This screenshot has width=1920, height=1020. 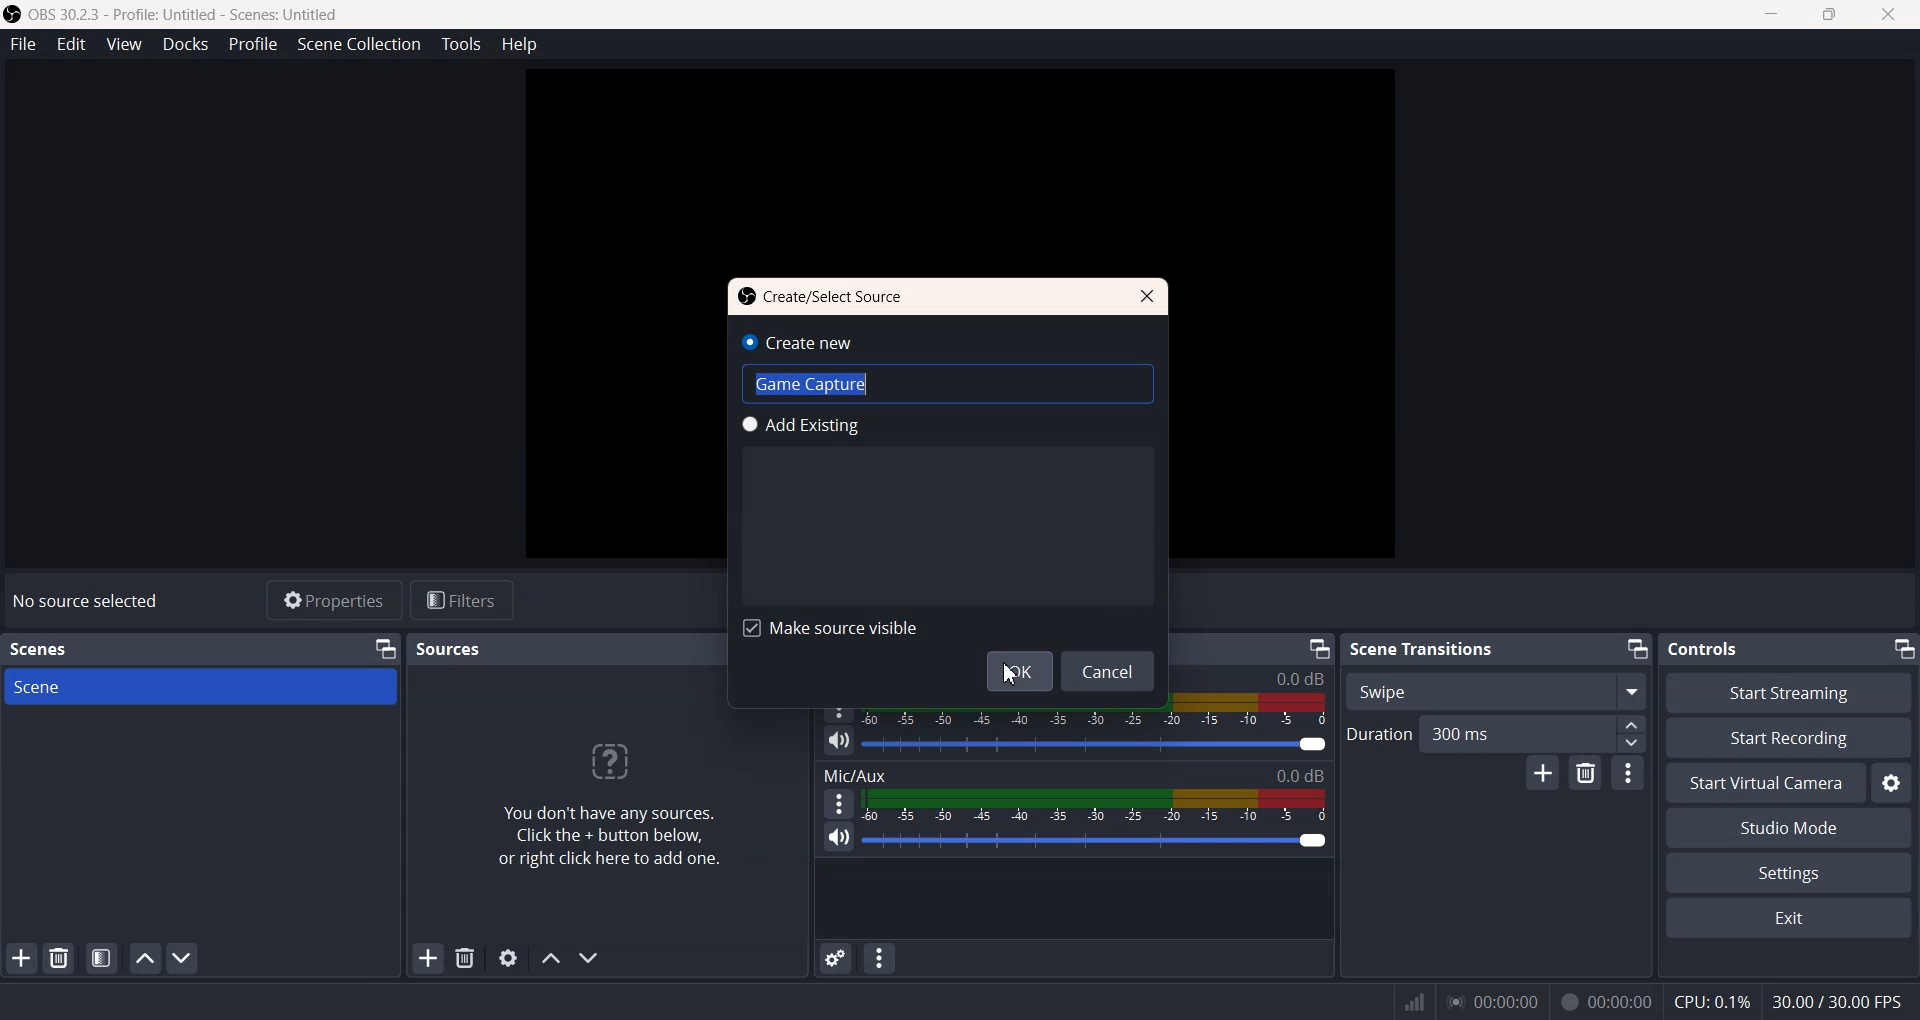 What do you see at coordinates (509, 958) in the screenshot?
I see `Open Sources Properties` at bounding box center [509, 958].